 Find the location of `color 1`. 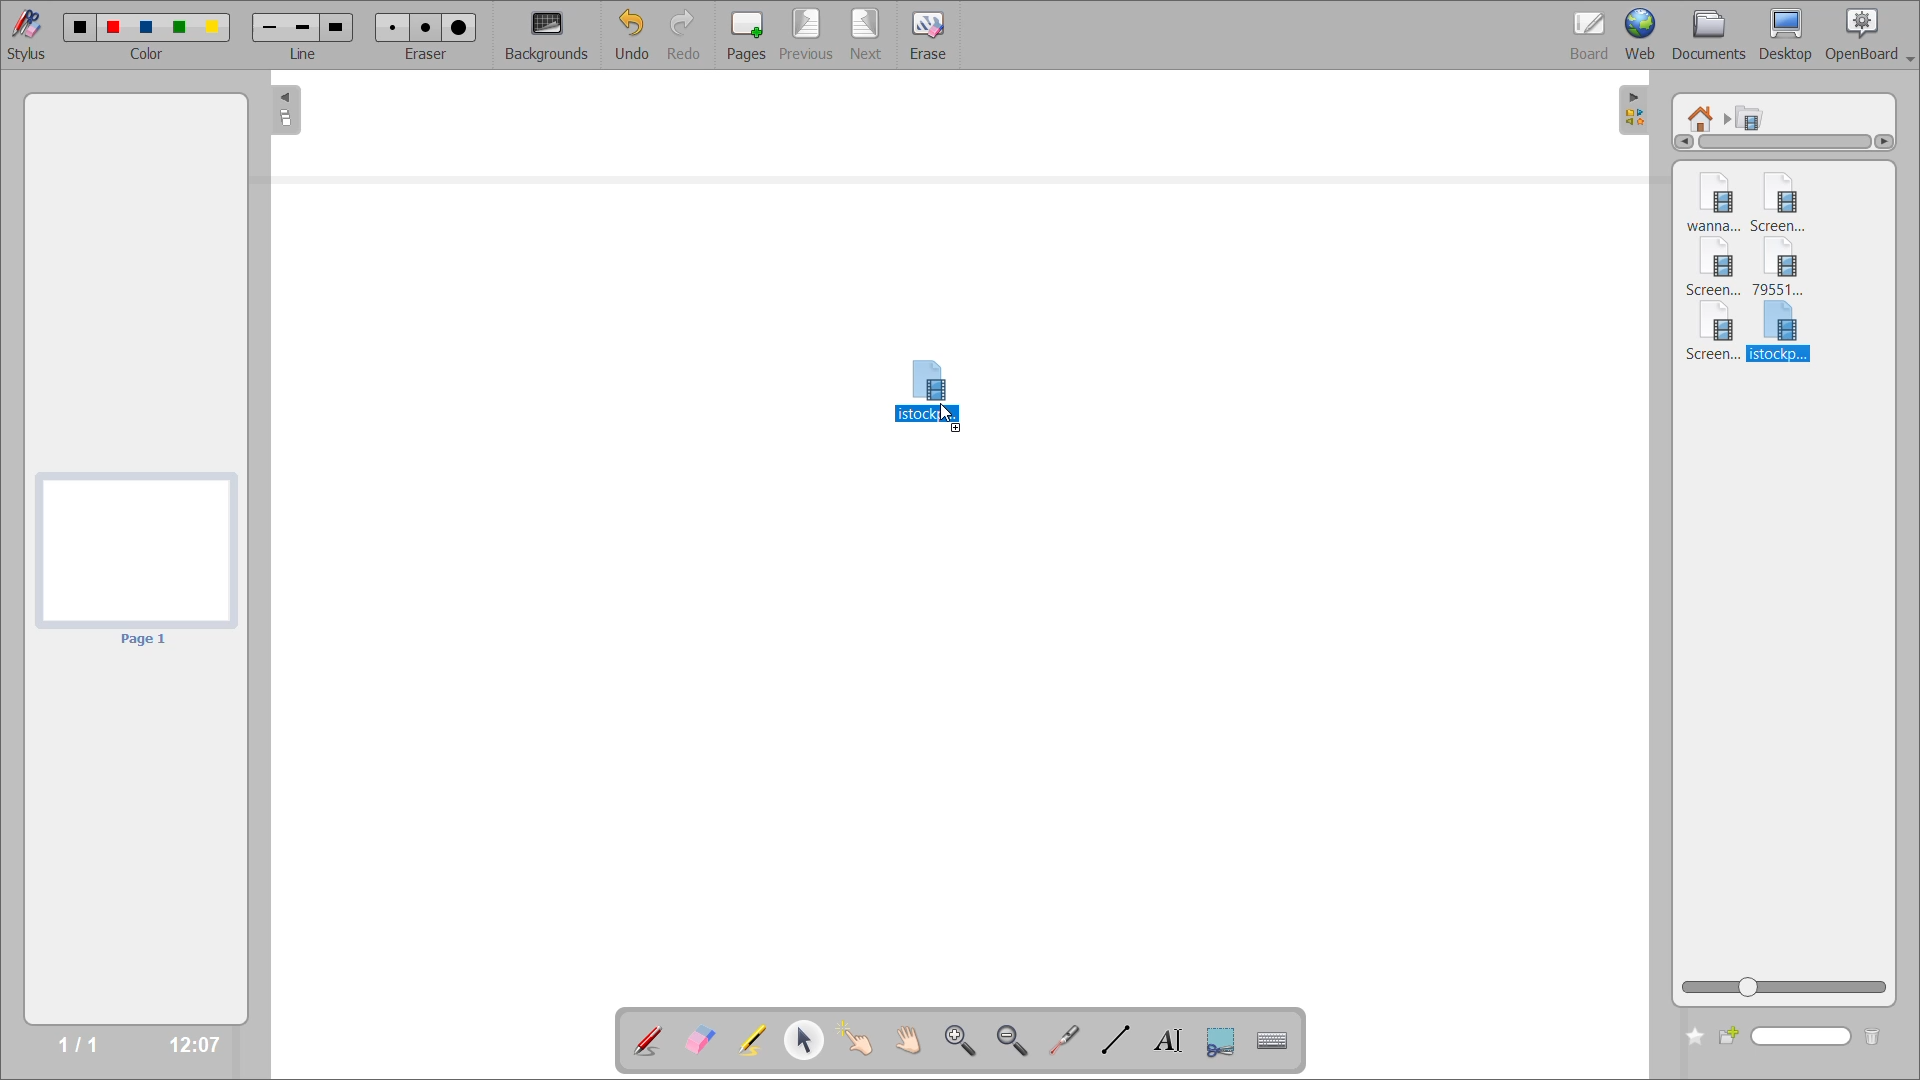

color 1 is located at coordinates (79, 26).